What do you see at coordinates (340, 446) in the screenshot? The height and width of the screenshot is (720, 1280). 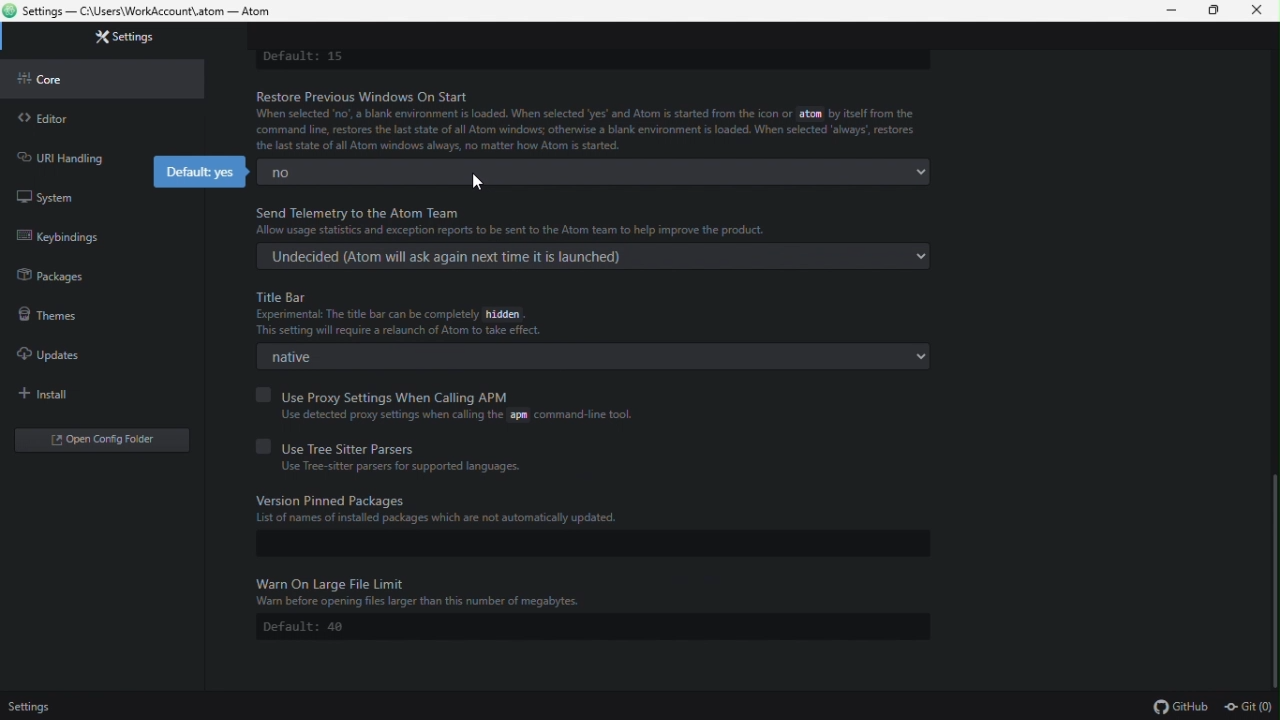 I see `Use Tree Sitter Parsers` at bounding box center [340, 446].